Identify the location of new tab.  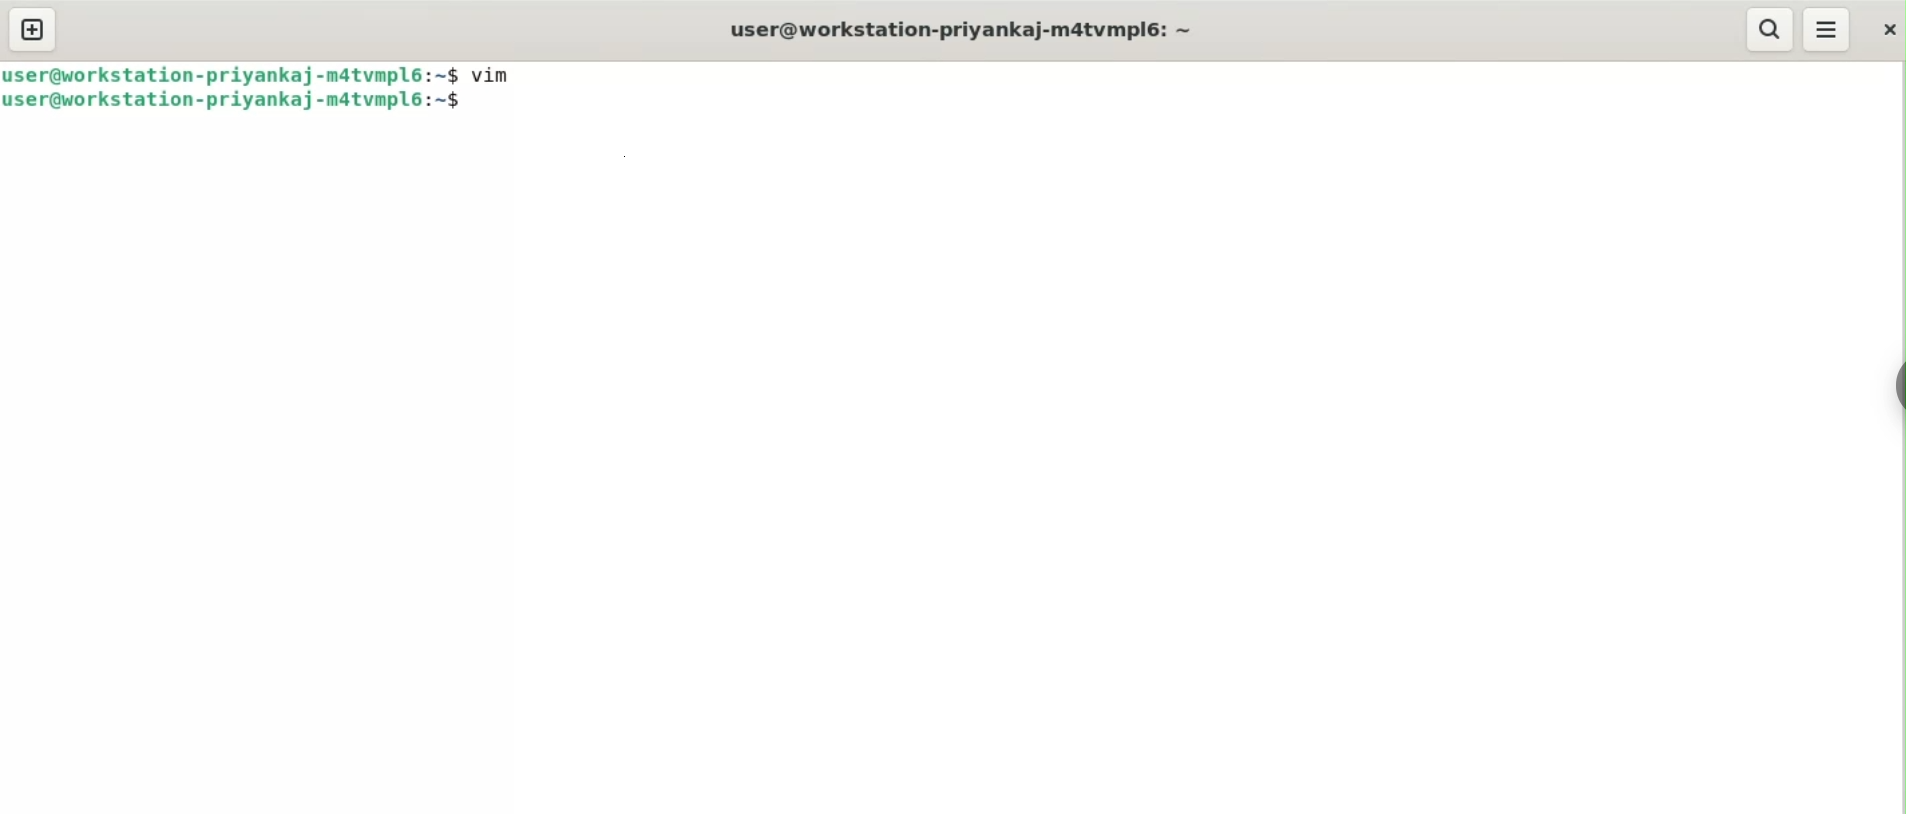
(32, 30).